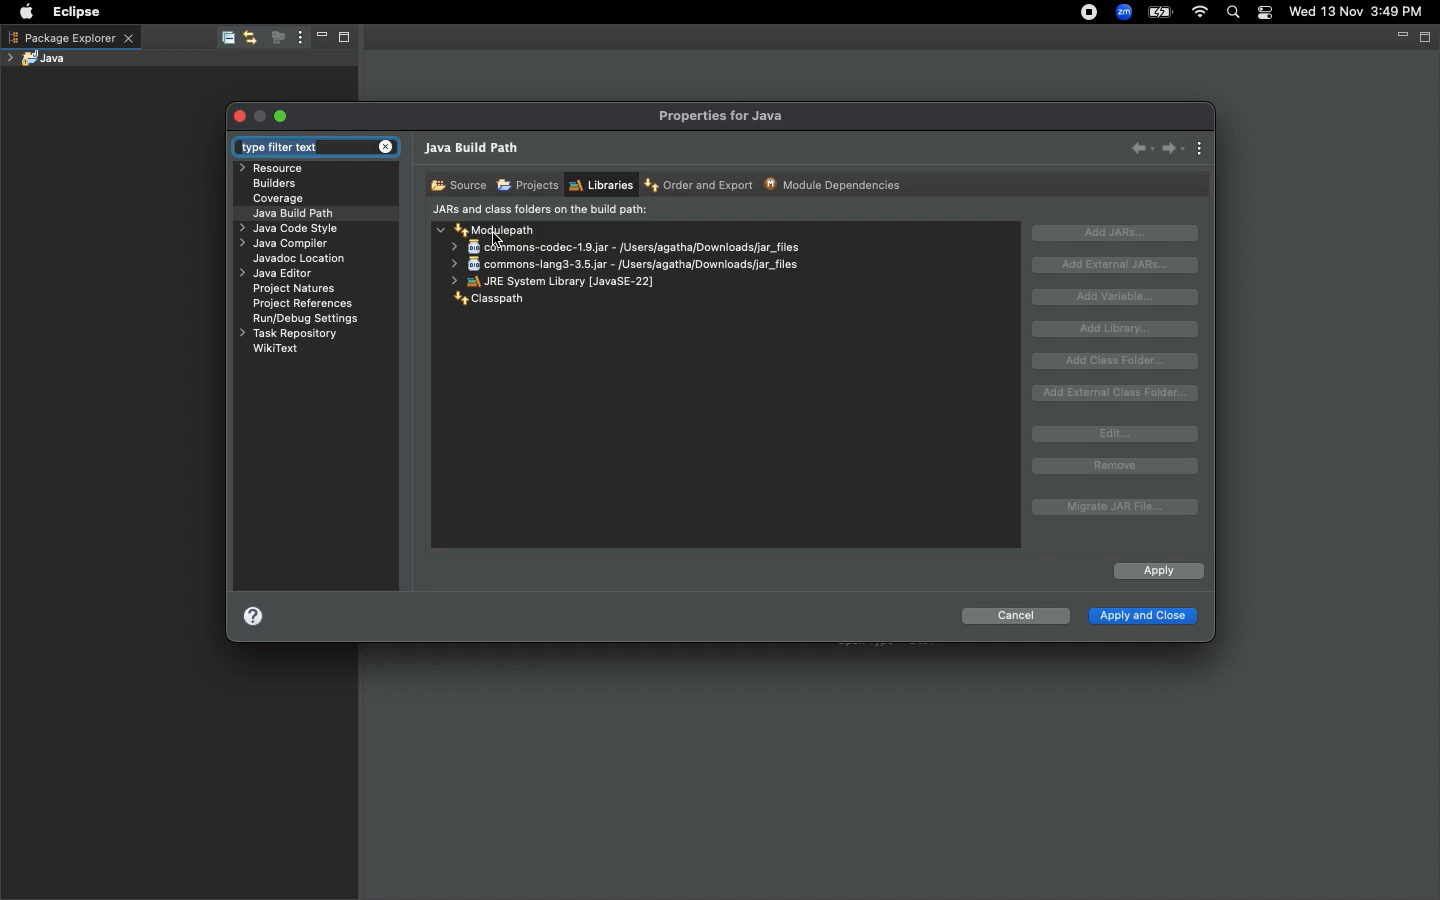 Image resolution: width=1440 pixels, height=900 pixels. What do you see at coordinates (1117, 361) in the screenshot?
I see `Add class folder` at bounding box center [1117, 361].